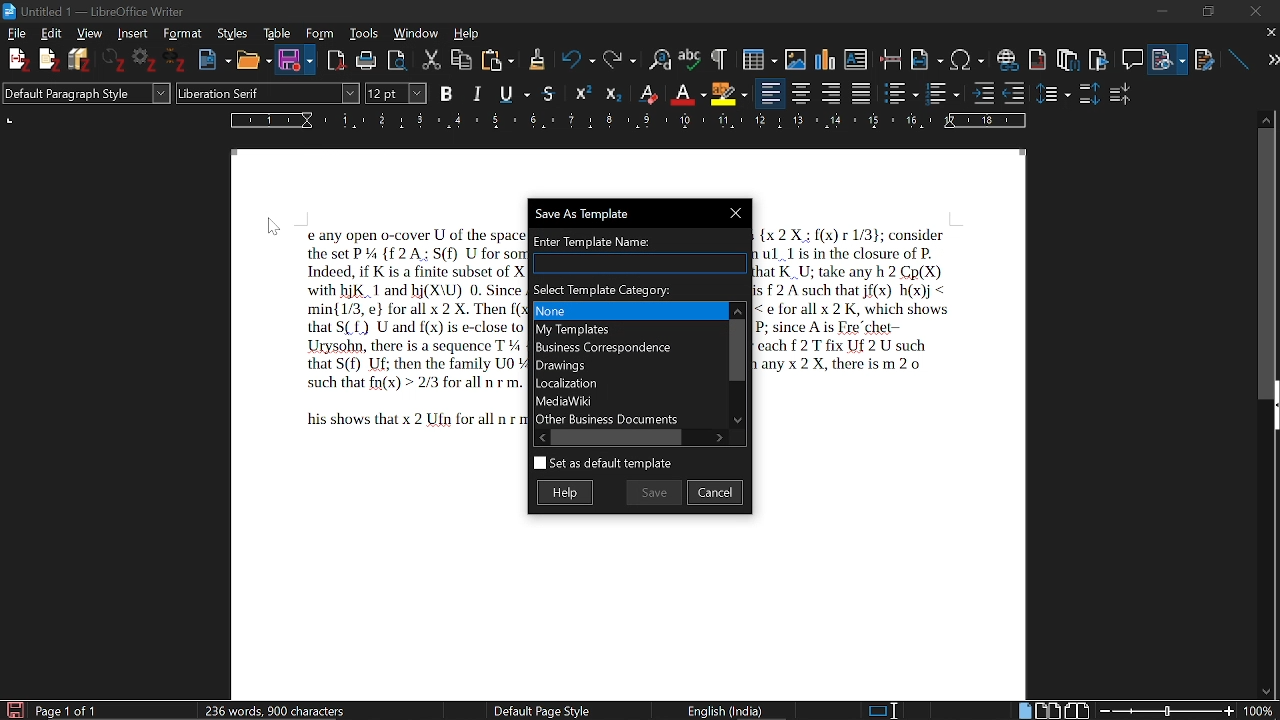  What do you see at coordinates (639, 289) in the screenshot?
I see `Select template category` at bounding box center [639, 289].